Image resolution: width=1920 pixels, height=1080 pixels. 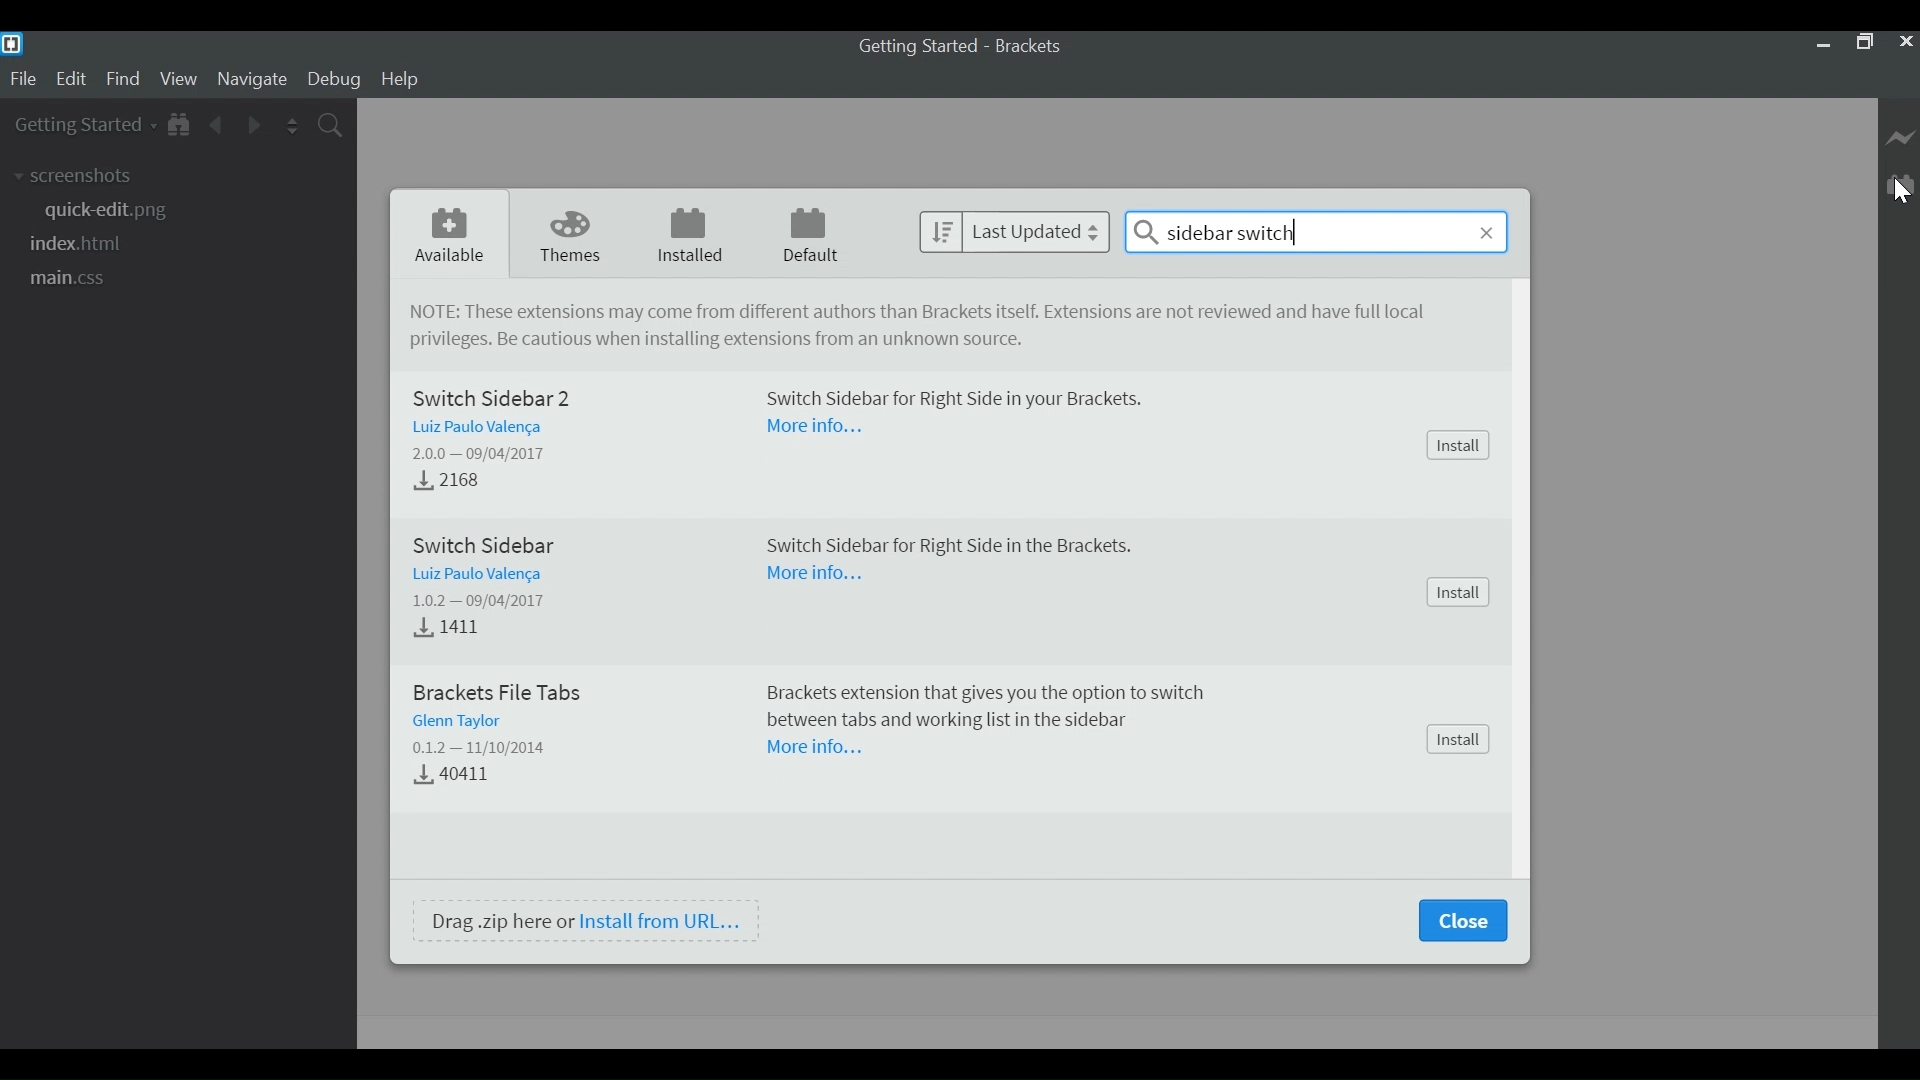 What do you see at coordinates (12, 43) in the screenshot?
I see `Brackets Desktop Icon` at bounding box center [12, 43].